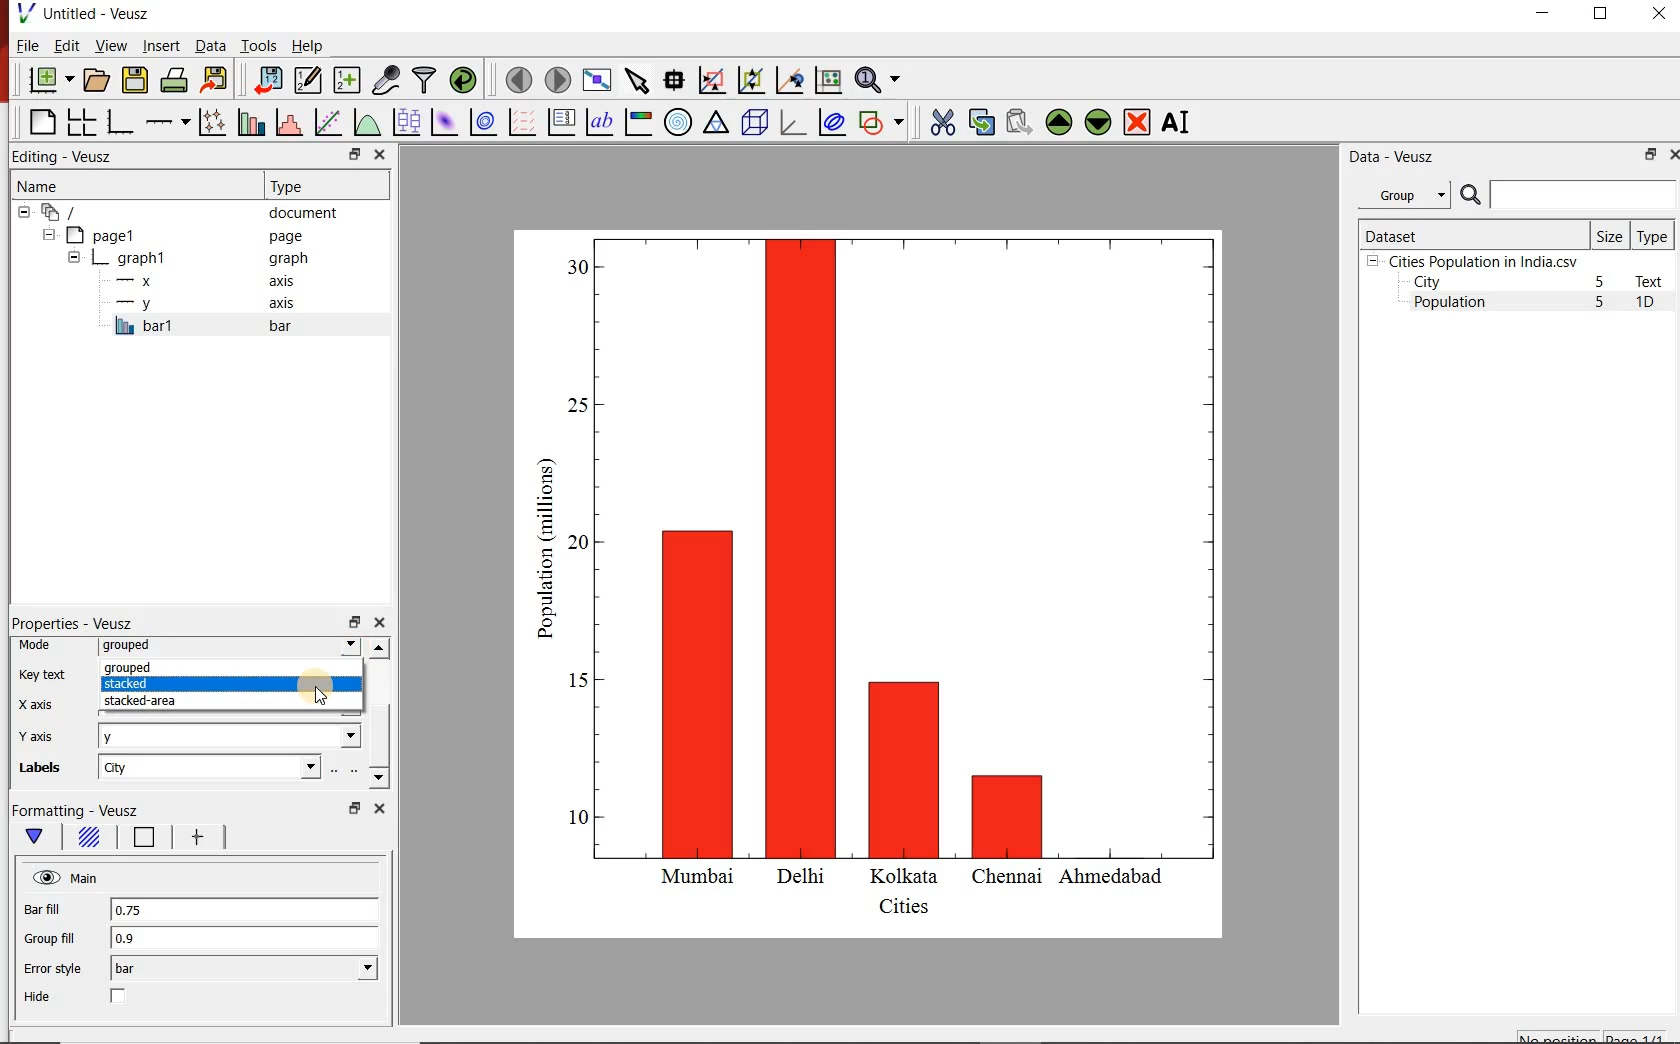  What do you see at coordinates (366, 122) in the screenshot?
I see `plot a function` at bounding box center [366, 122].